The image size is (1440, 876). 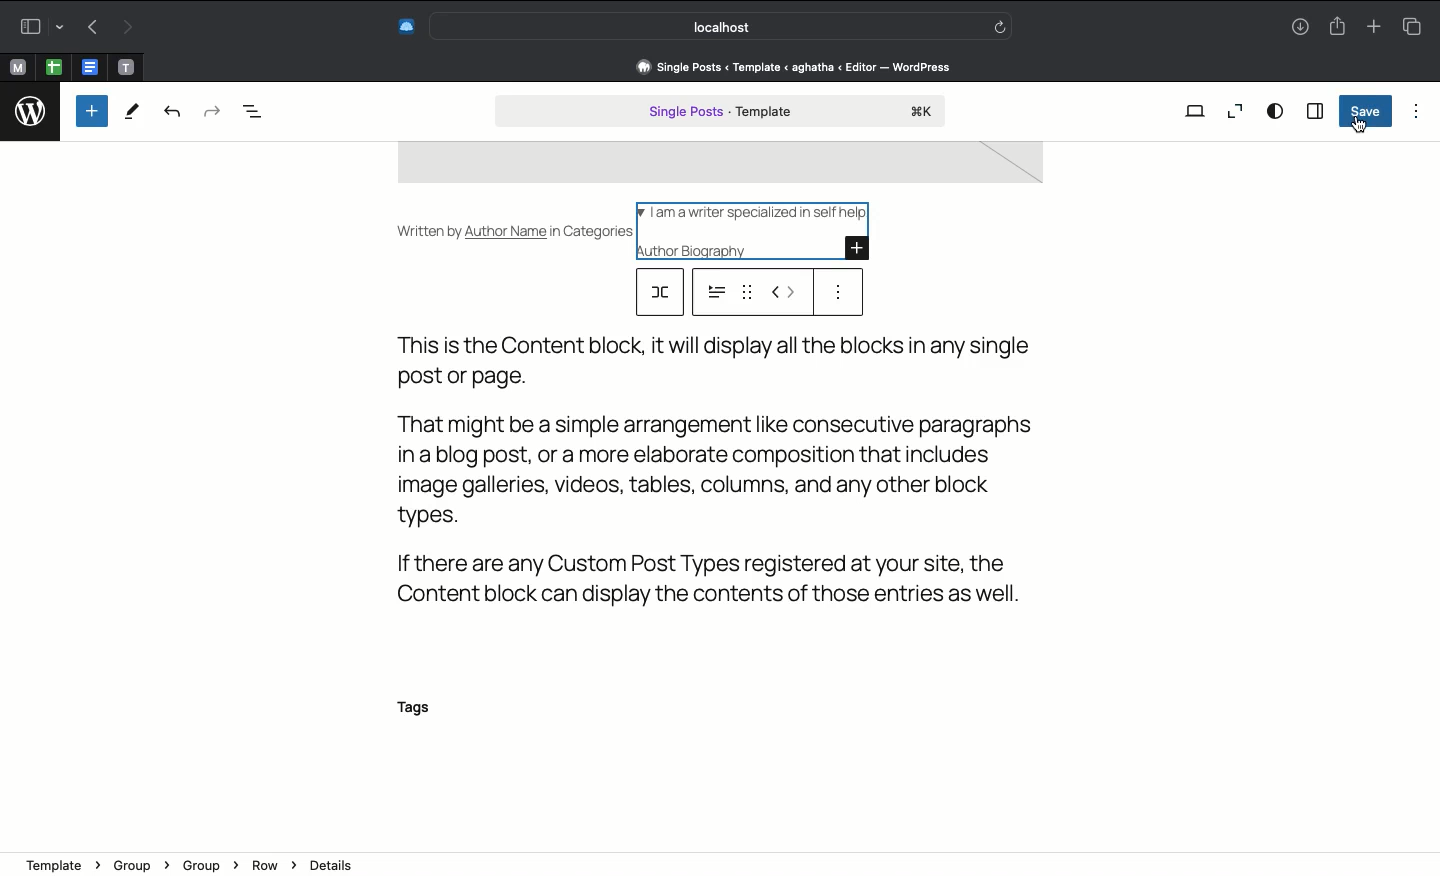 What do you see at coordinates (719, 165) in the screenshot?
I see `image` at bounding box center [719, 165].